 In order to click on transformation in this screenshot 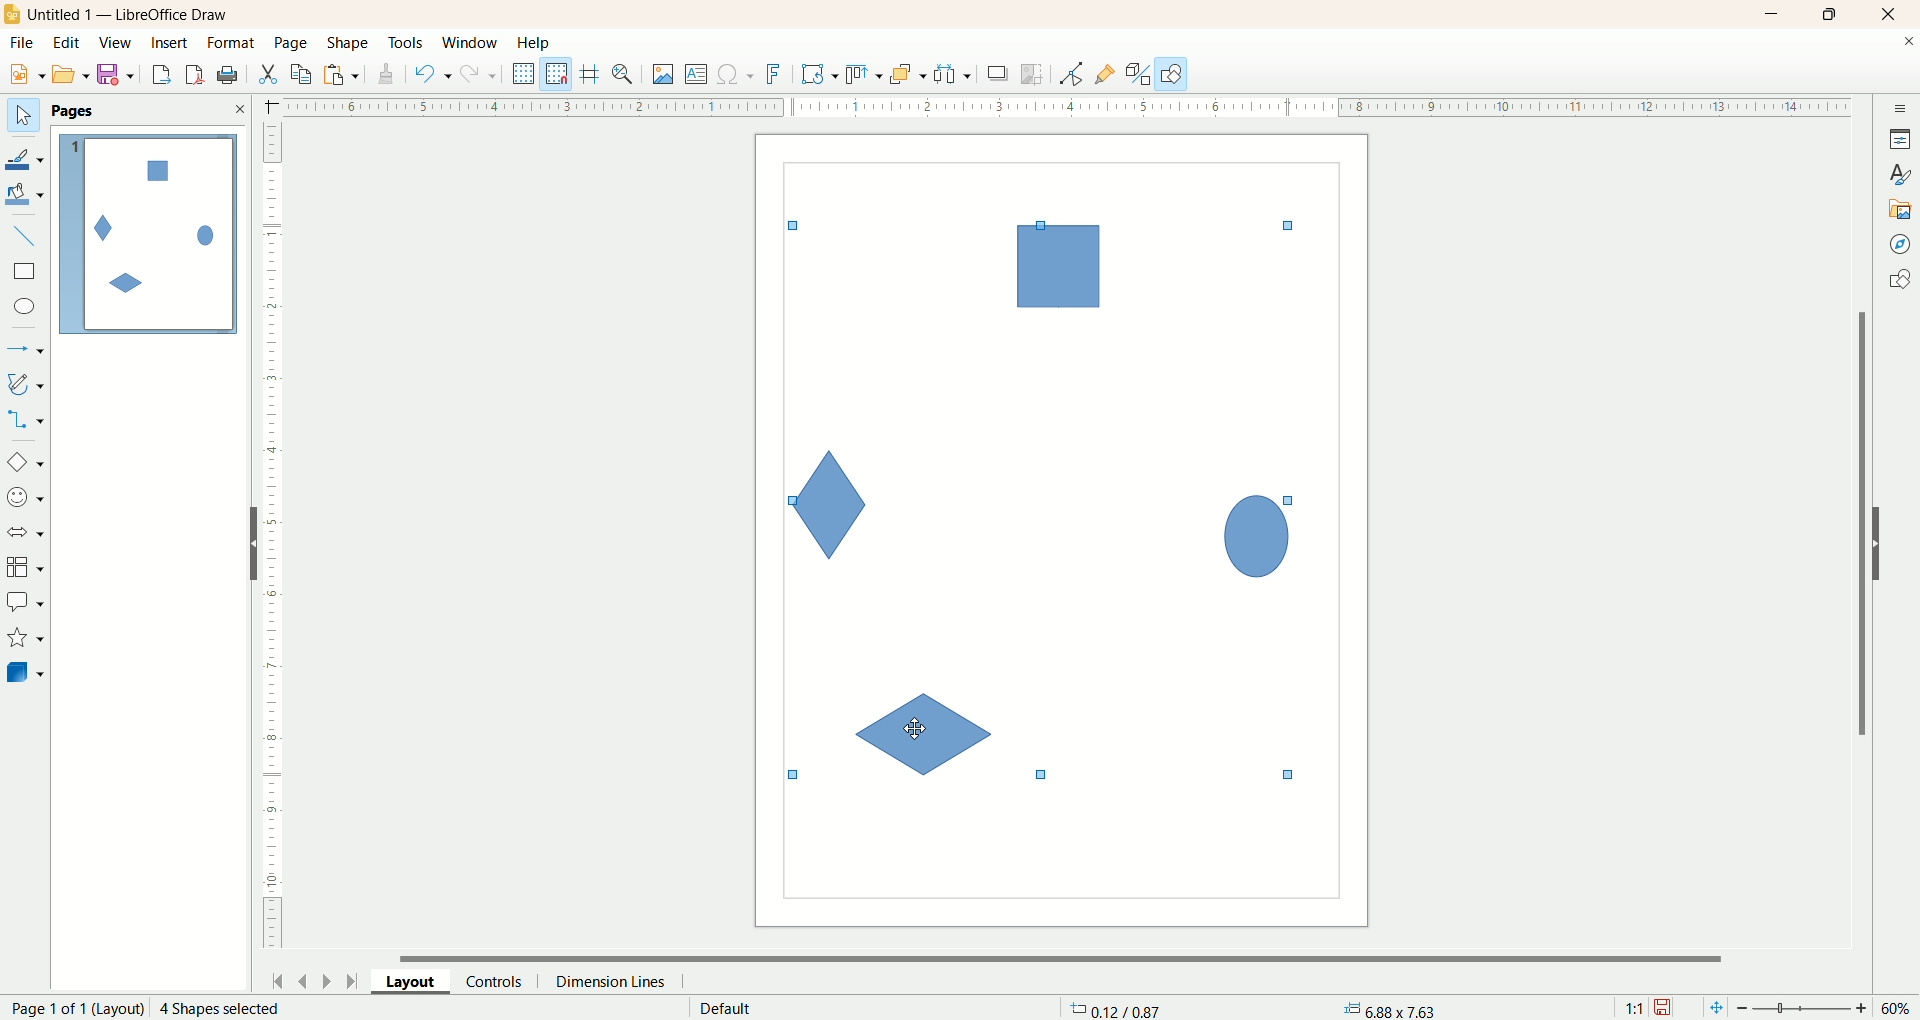, I will do `click(820, 75)`.